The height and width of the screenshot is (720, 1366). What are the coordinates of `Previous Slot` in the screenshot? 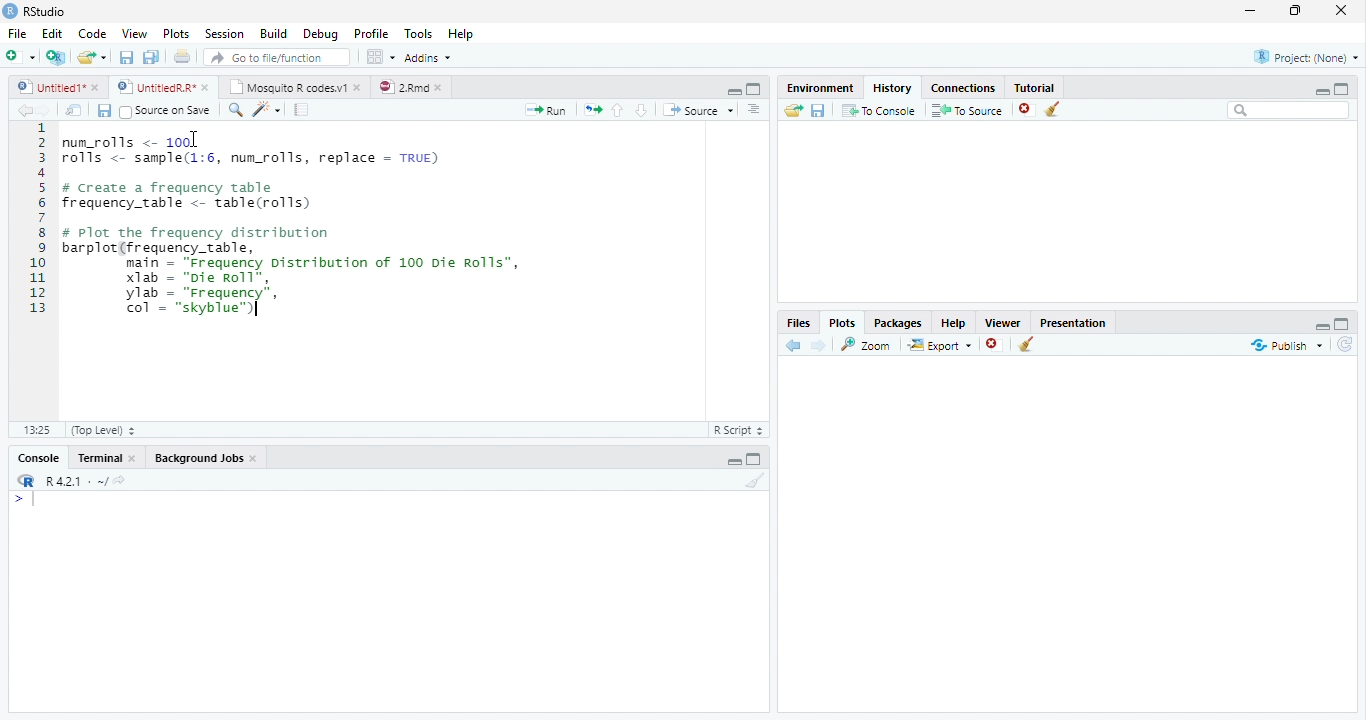 It's located at (794, 346).